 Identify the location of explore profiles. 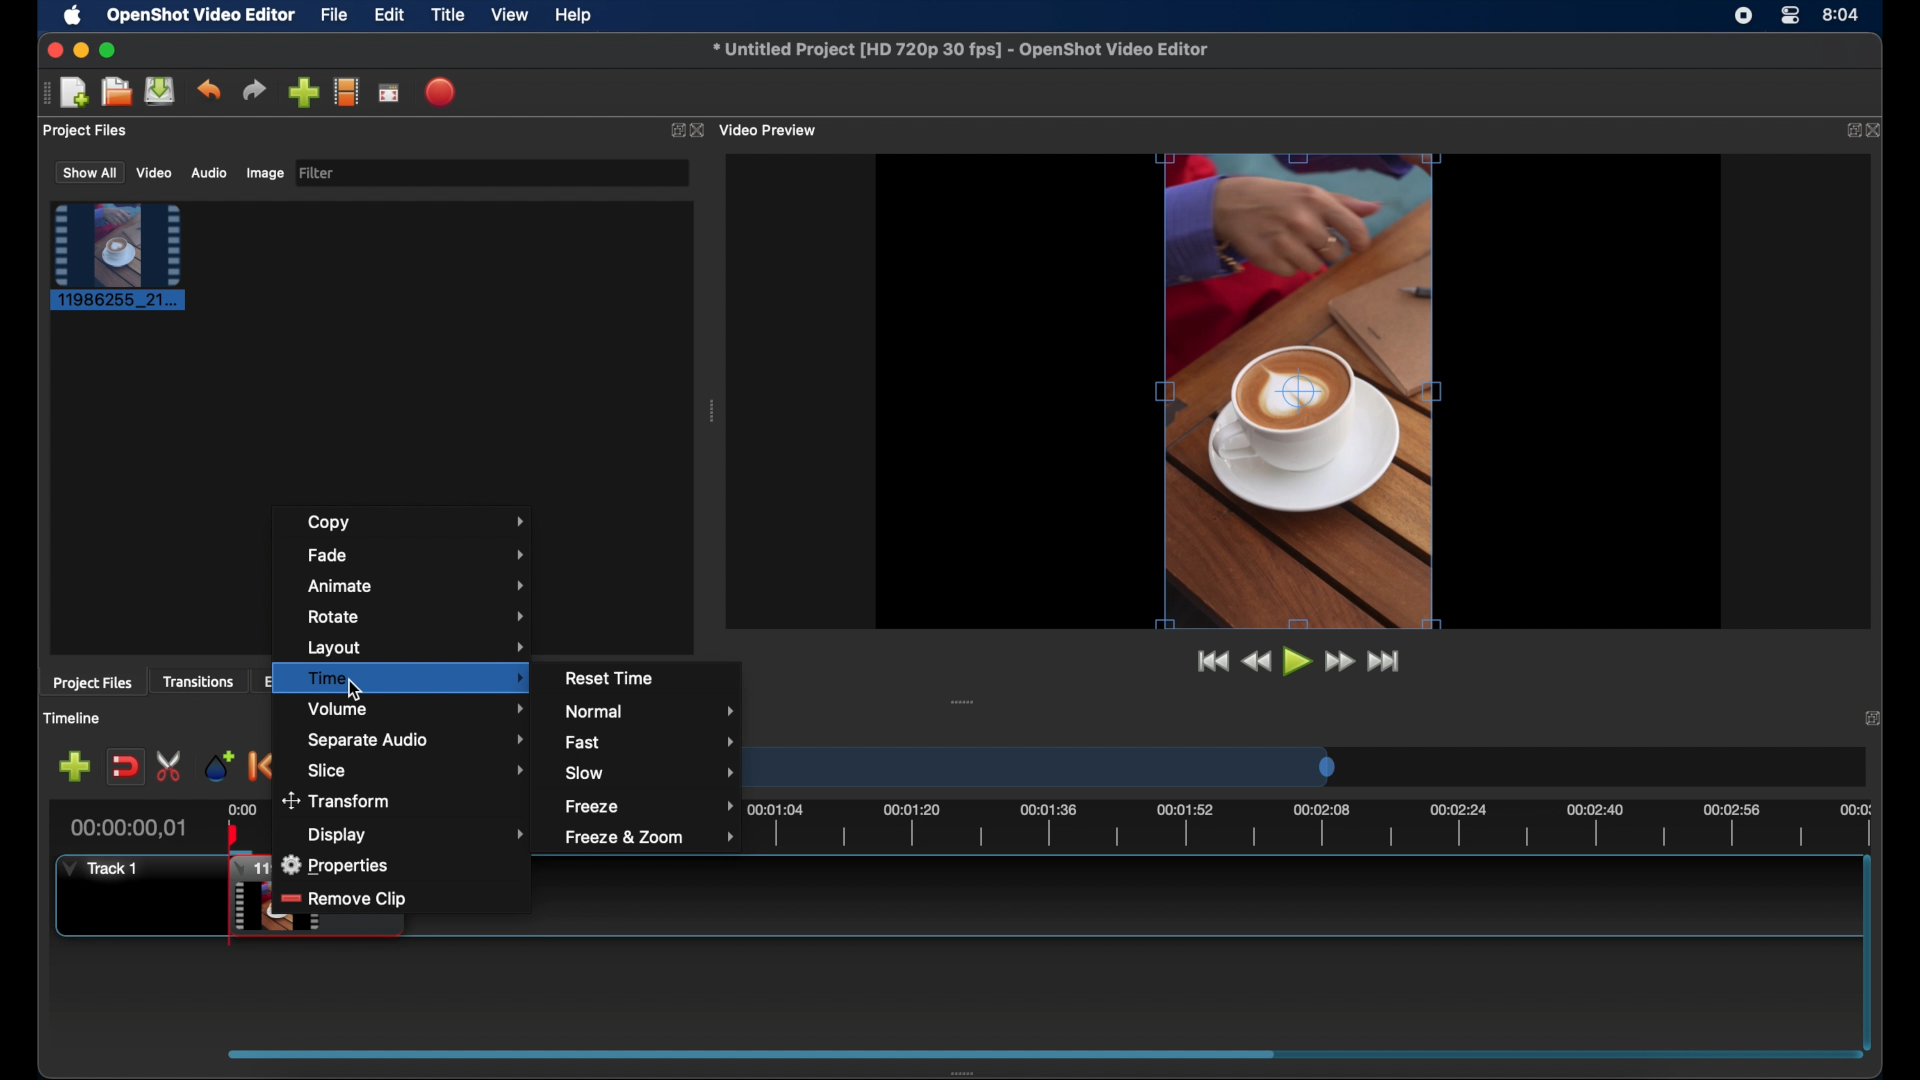
(346, 93).